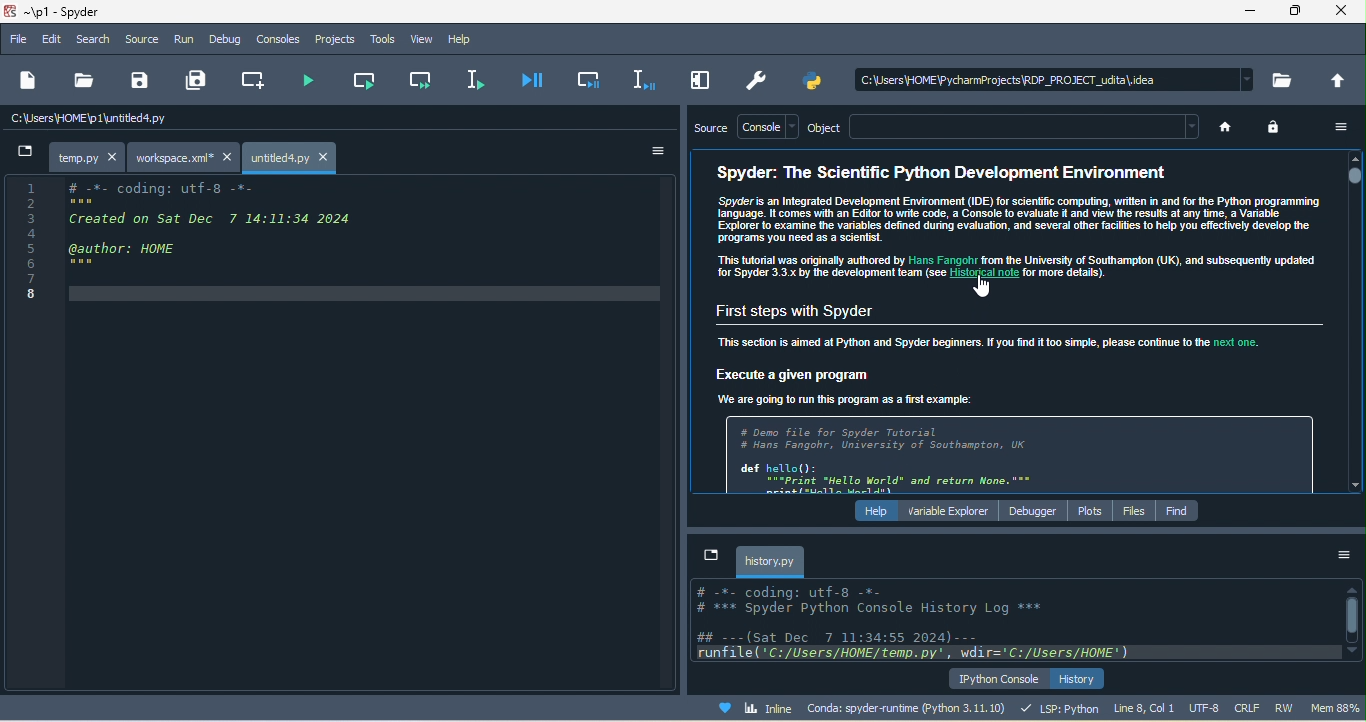  Describe the element at coordinates (192, 81) in the screenshot. I see `save all` at that location.